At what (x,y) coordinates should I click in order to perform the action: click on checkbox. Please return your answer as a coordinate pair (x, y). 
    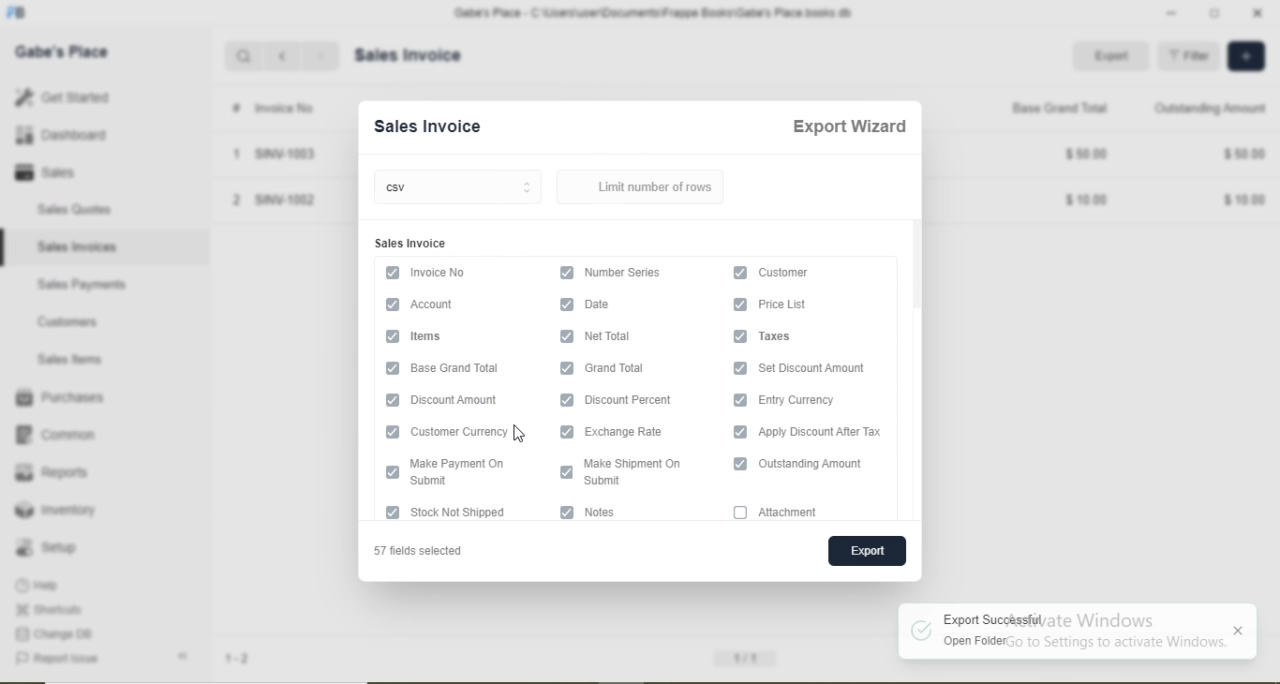
    Looking at the image, I should click on (391, 367).